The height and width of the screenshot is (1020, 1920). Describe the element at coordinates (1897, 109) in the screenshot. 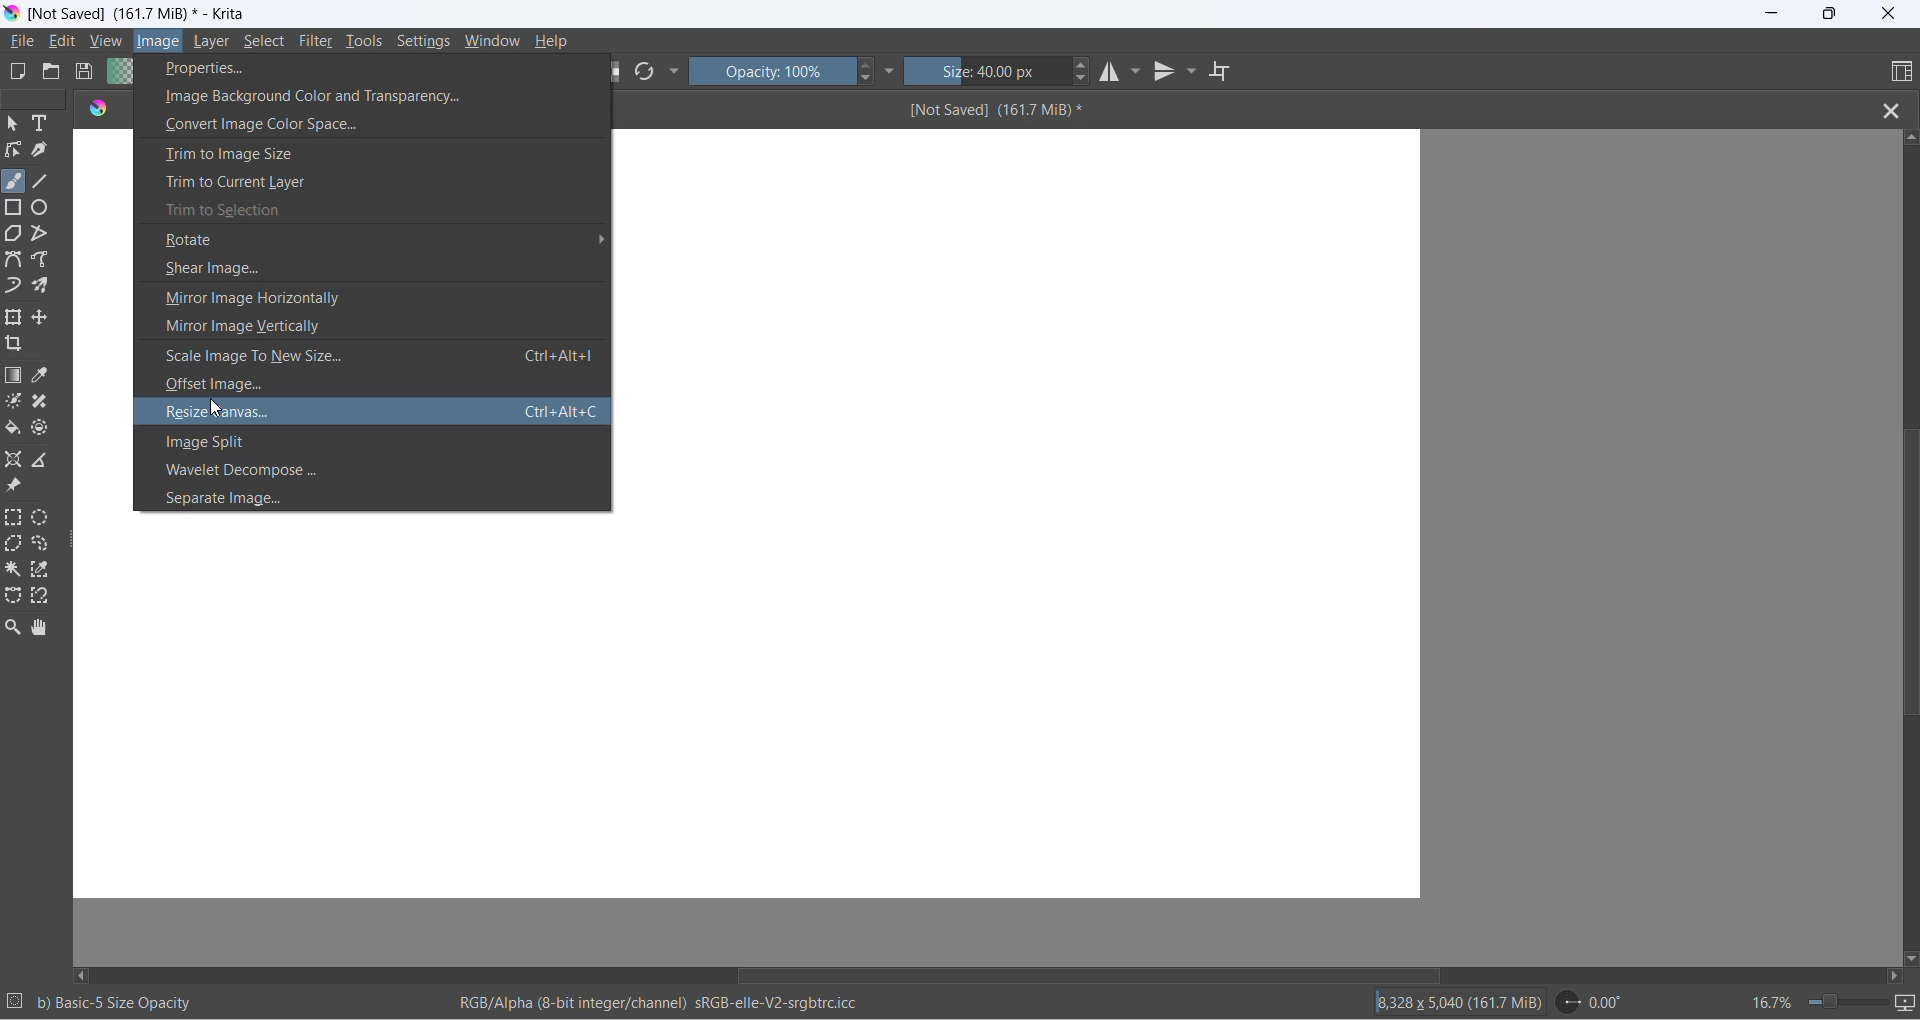

I see `close file` at that location.